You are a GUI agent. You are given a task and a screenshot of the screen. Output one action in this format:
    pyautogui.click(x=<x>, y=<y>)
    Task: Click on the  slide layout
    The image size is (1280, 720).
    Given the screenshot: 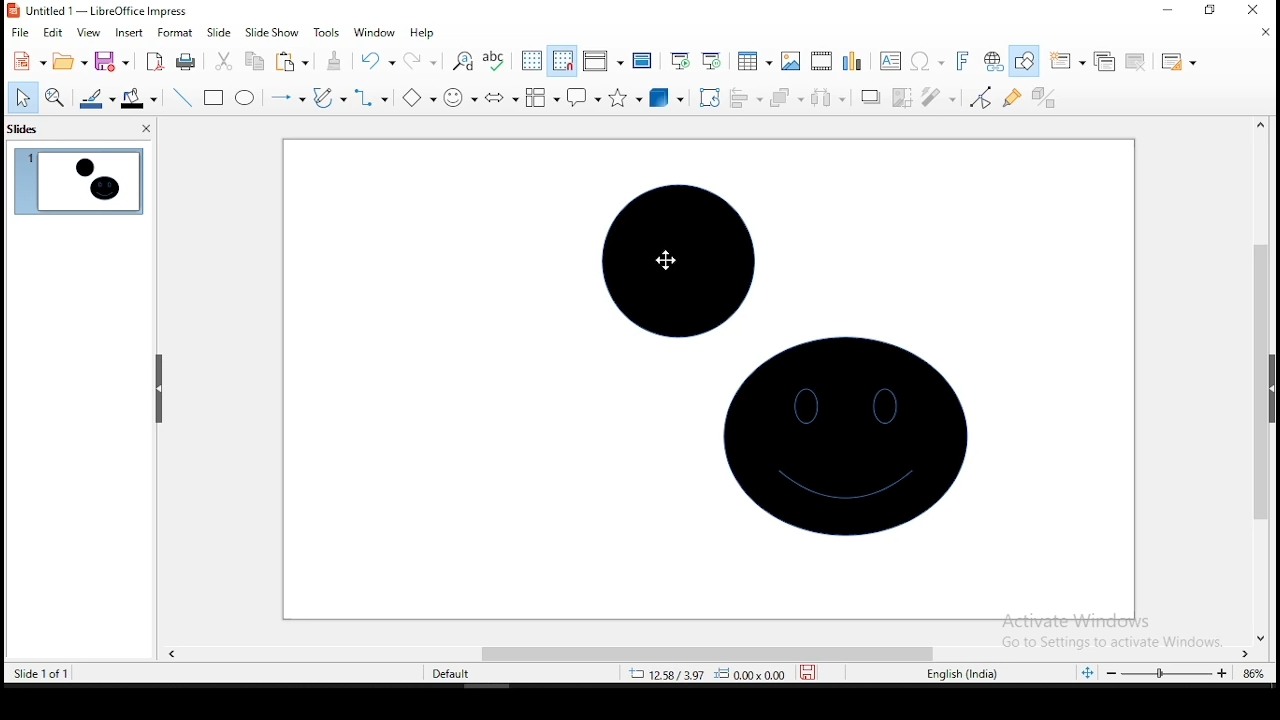 What is the action you would take?
    pyautogui.click(x=1178, y=63)
    